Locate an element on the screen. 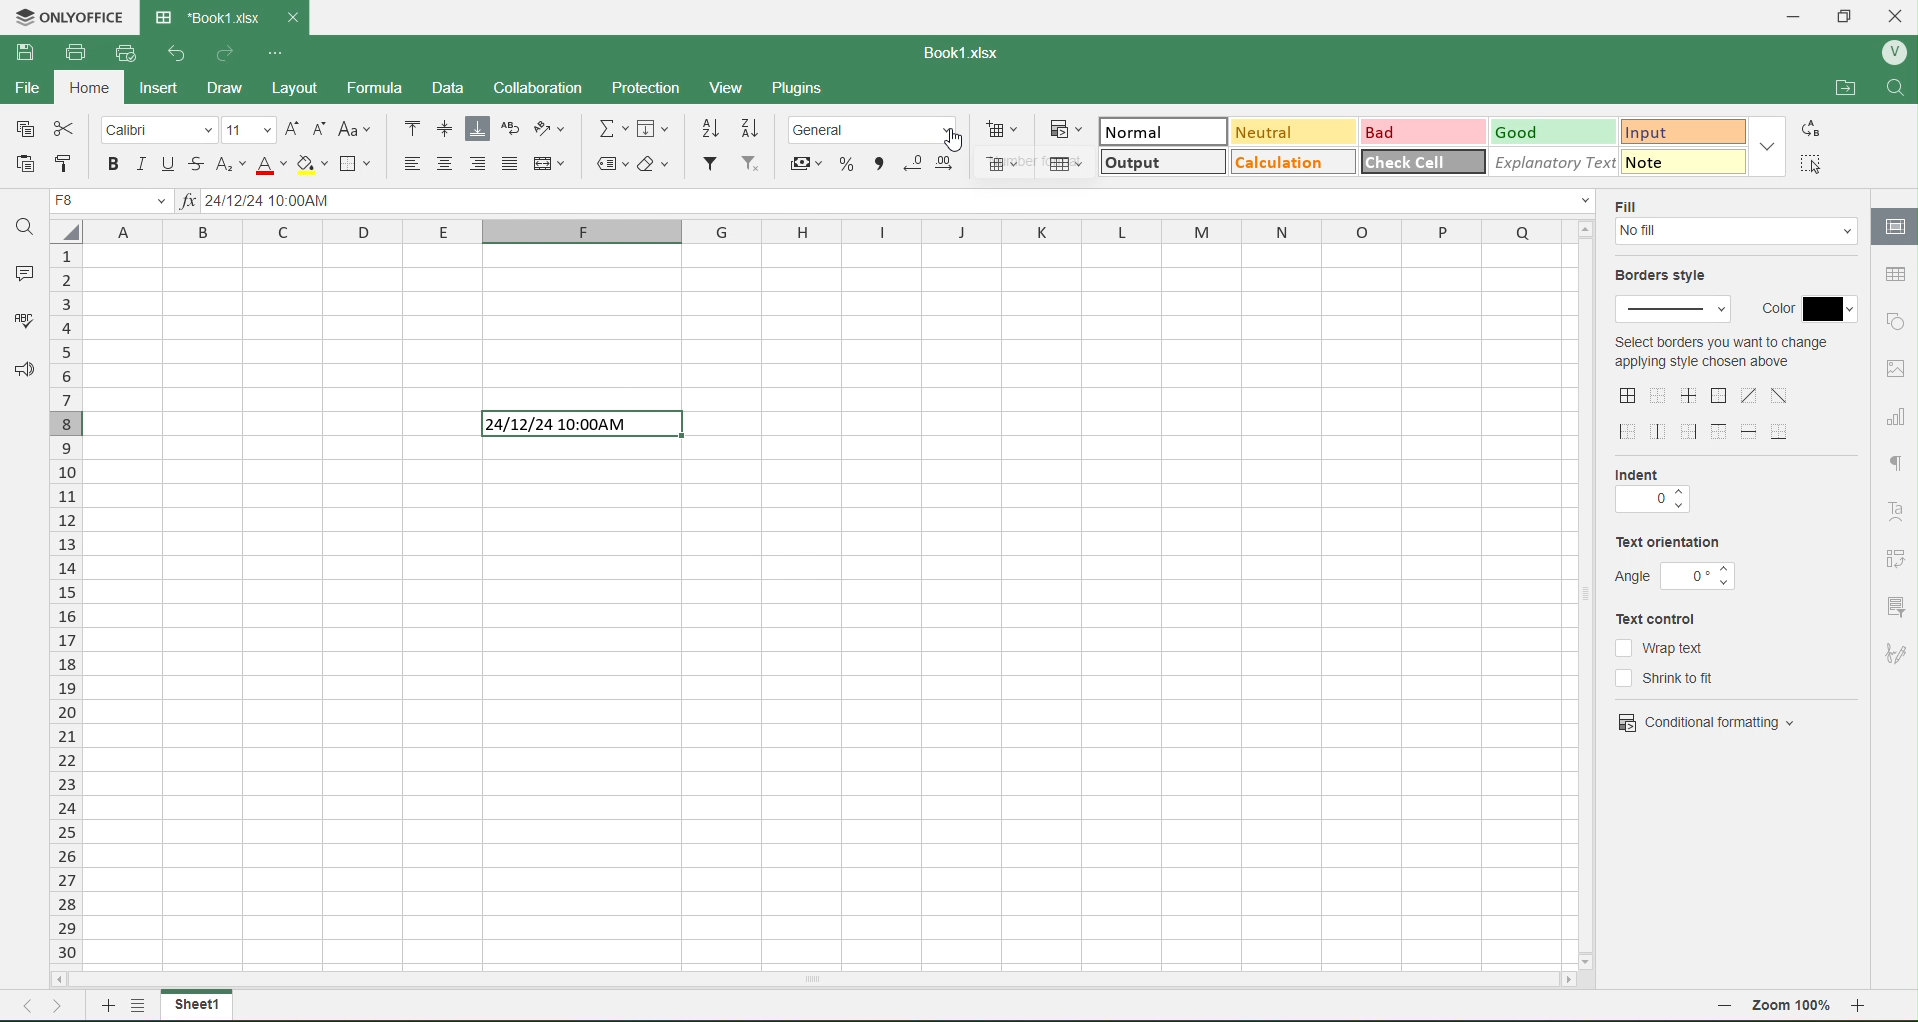  Find is located at coordinates (26, 226).